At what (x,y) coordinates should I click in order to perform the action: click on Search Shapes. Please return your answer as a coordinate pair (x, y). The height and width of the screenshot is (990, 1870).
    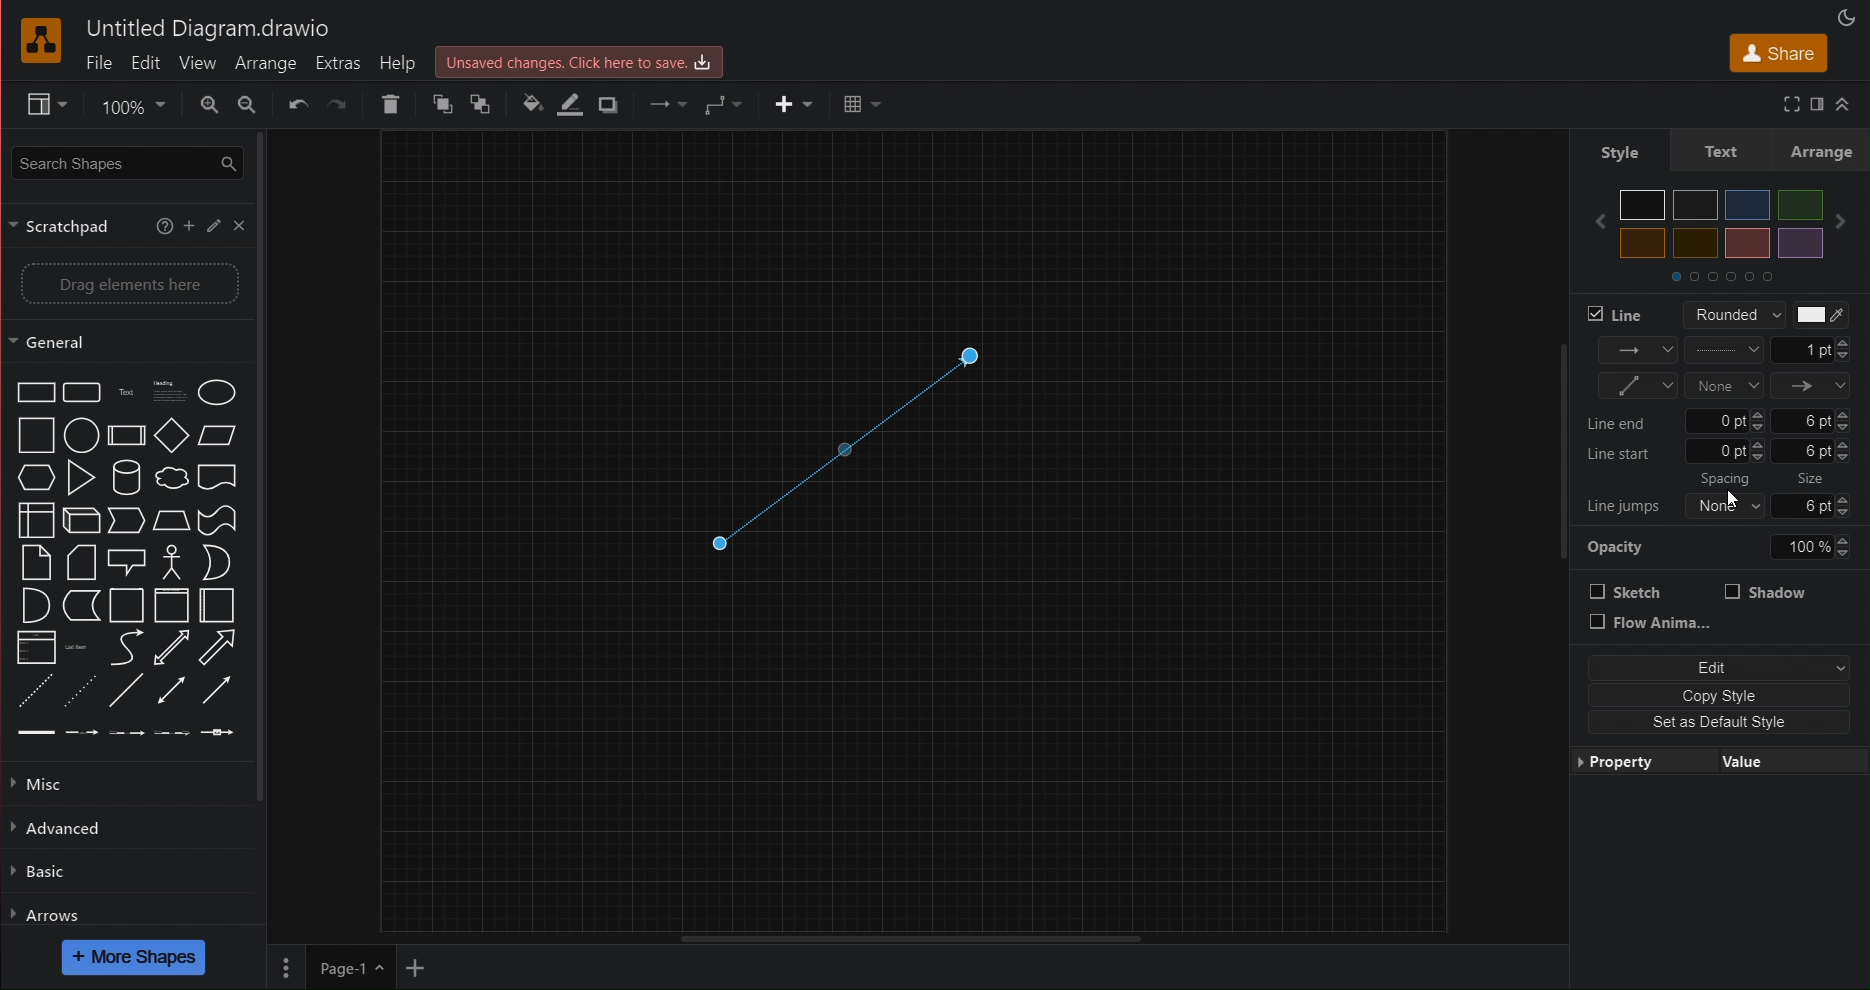
    Looking at the image, I should click on (123, 161).